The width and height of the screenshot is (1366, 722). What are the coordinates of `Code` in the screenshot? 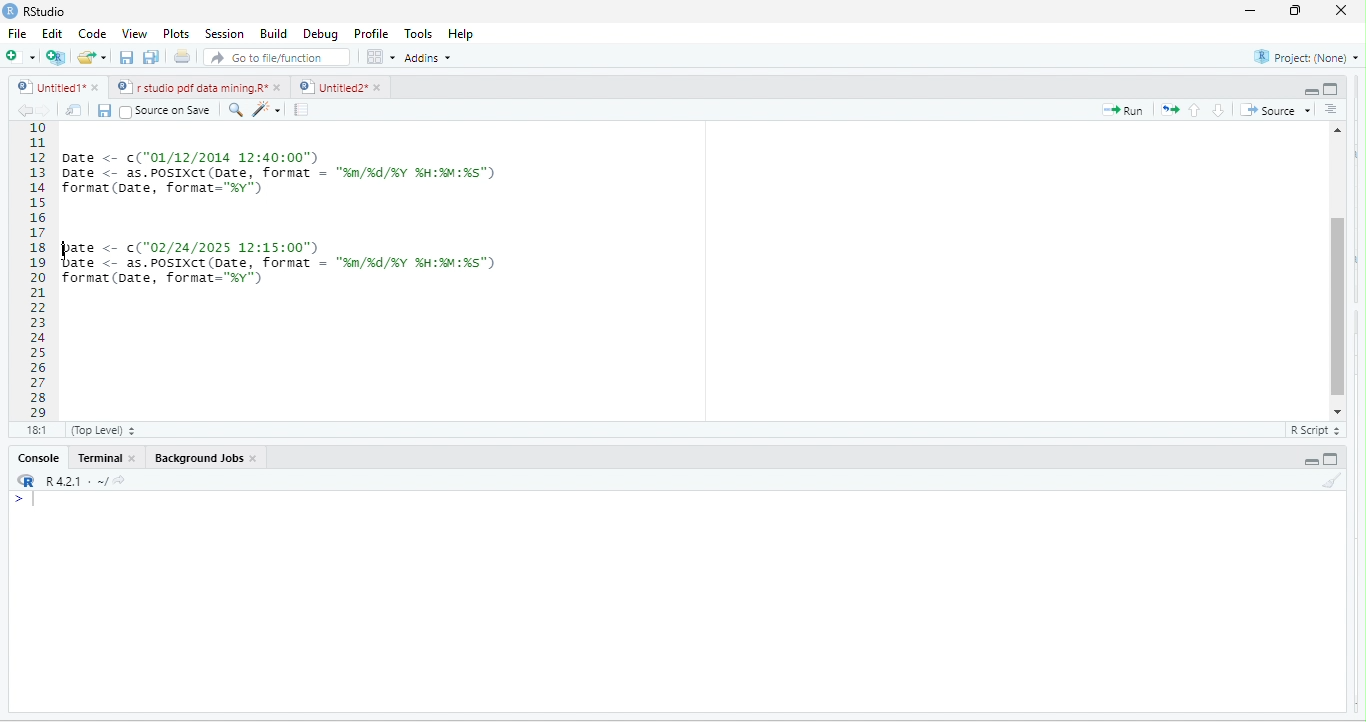 It's located at (91, 35).